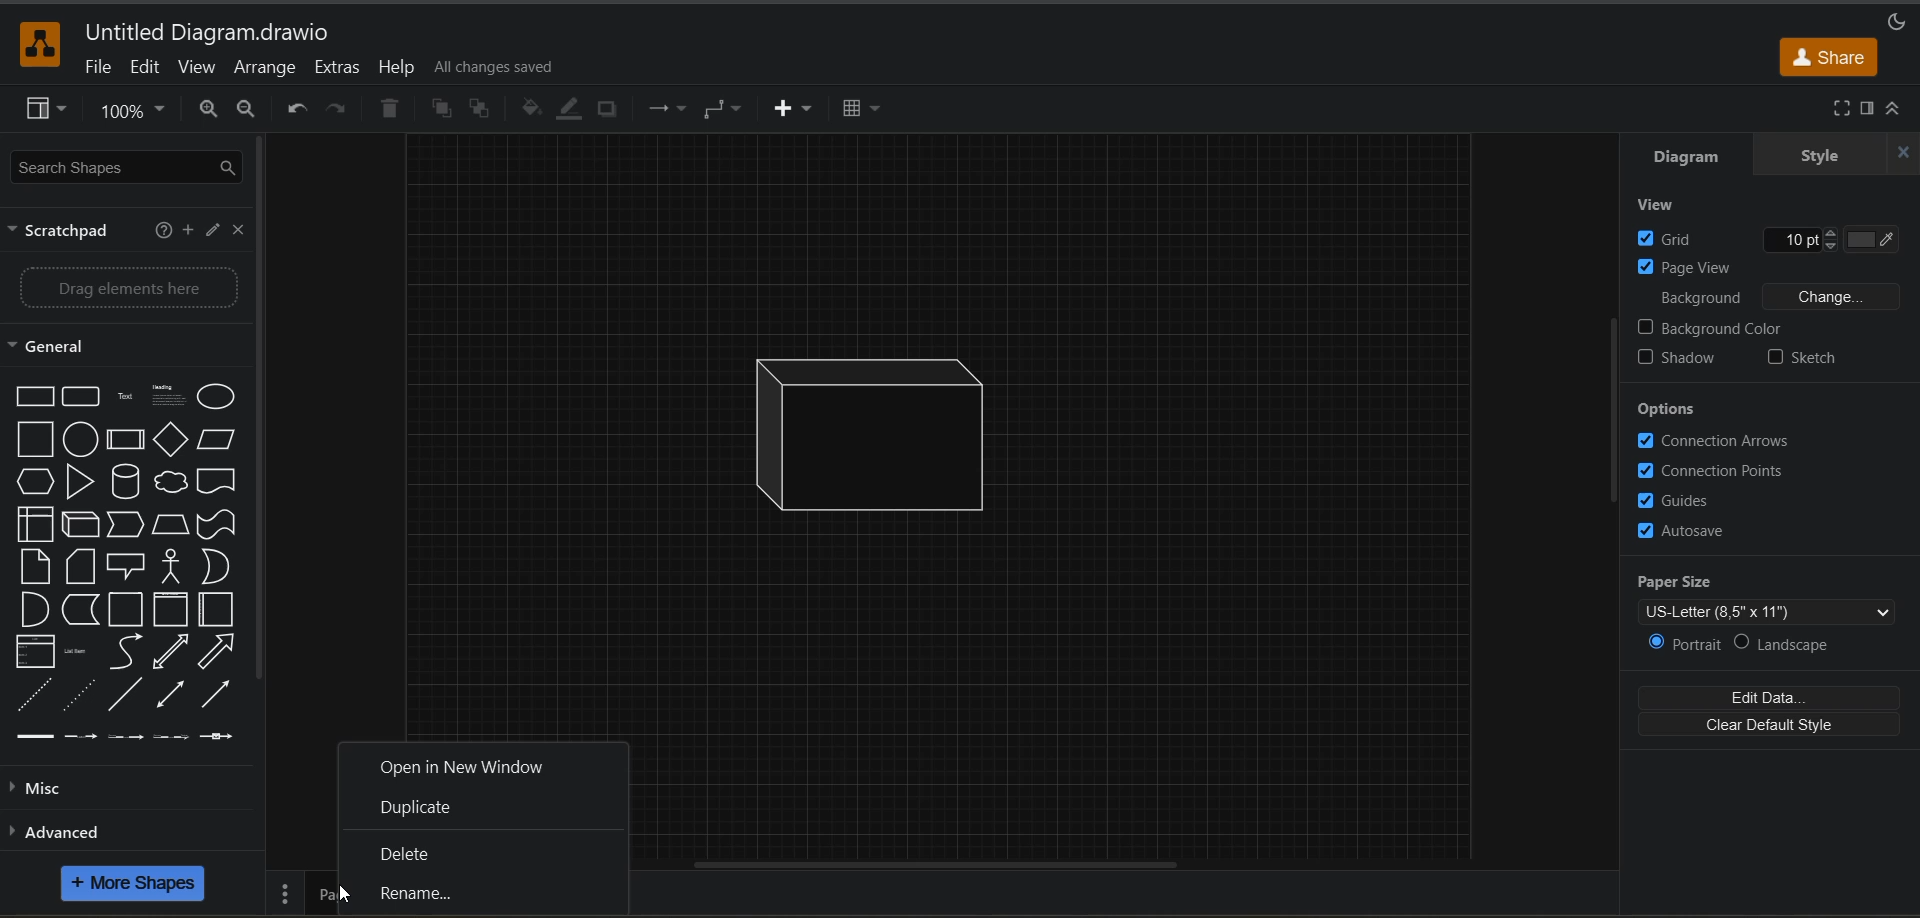 The image size is (1920, 918). I want to click on close, so click(240, 232).